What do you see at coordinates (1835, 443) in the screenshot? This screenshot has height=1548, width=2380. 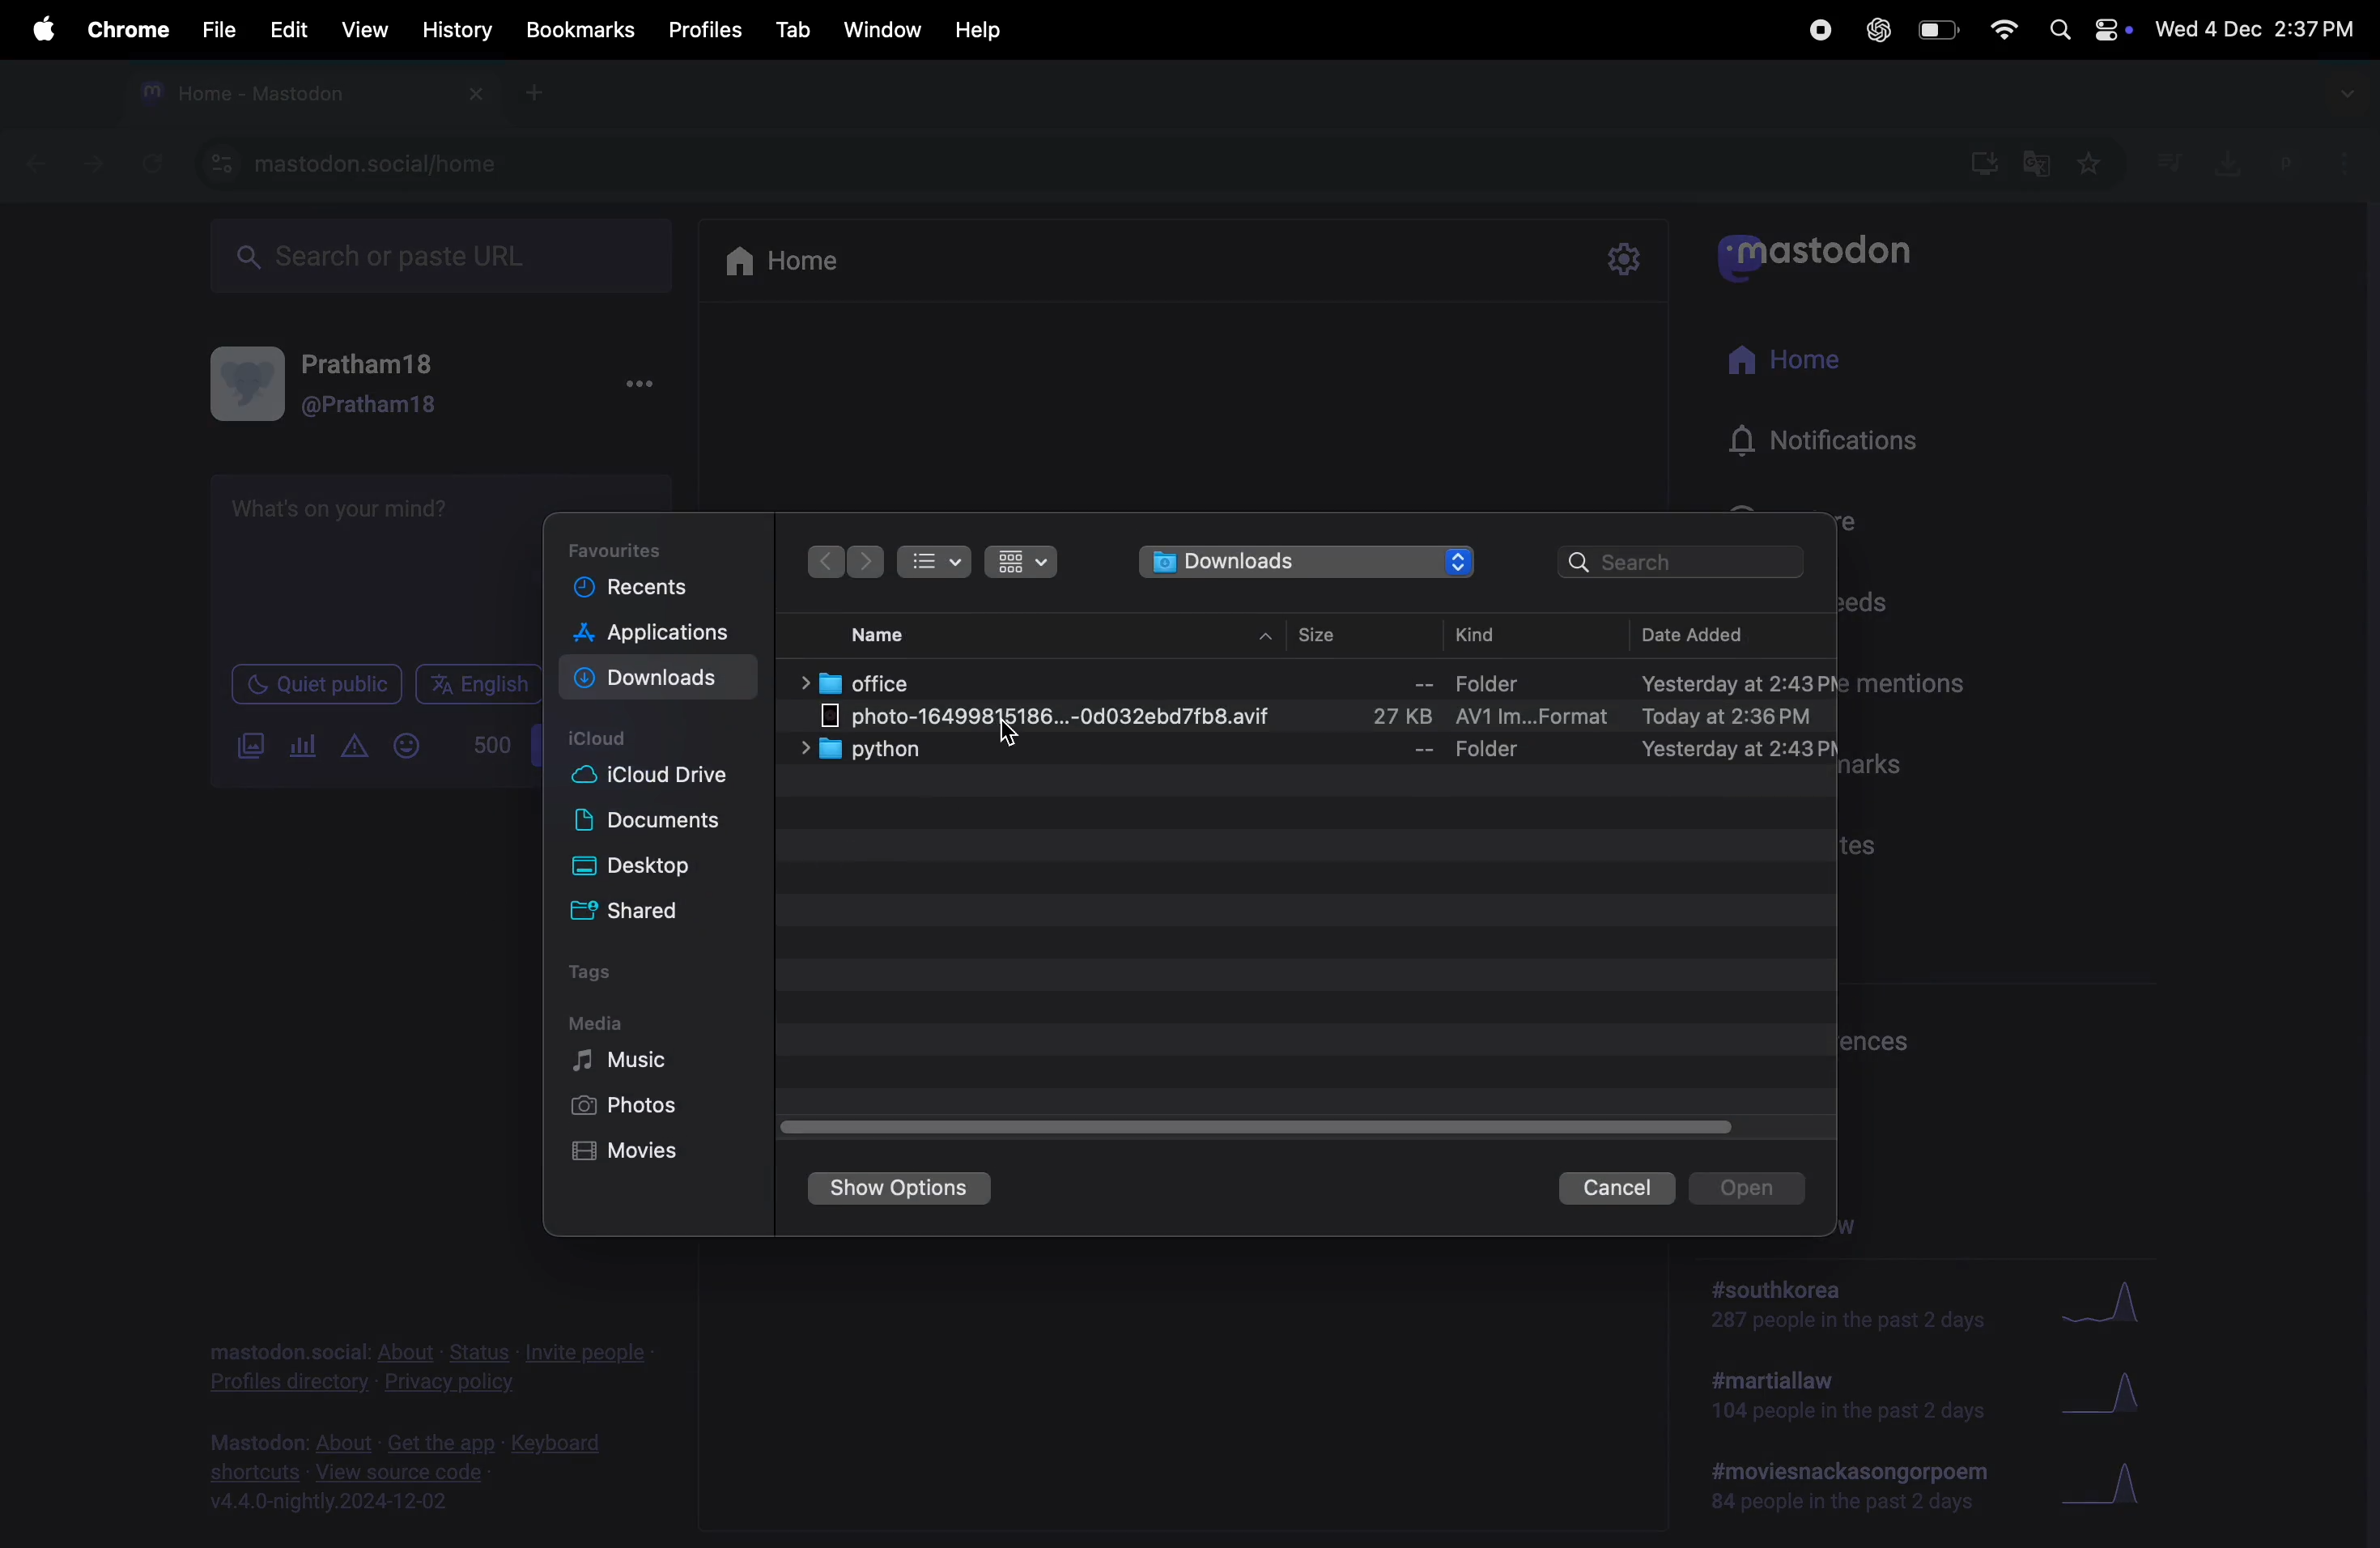 I see `notifications` at bounding box center [1835, 443].